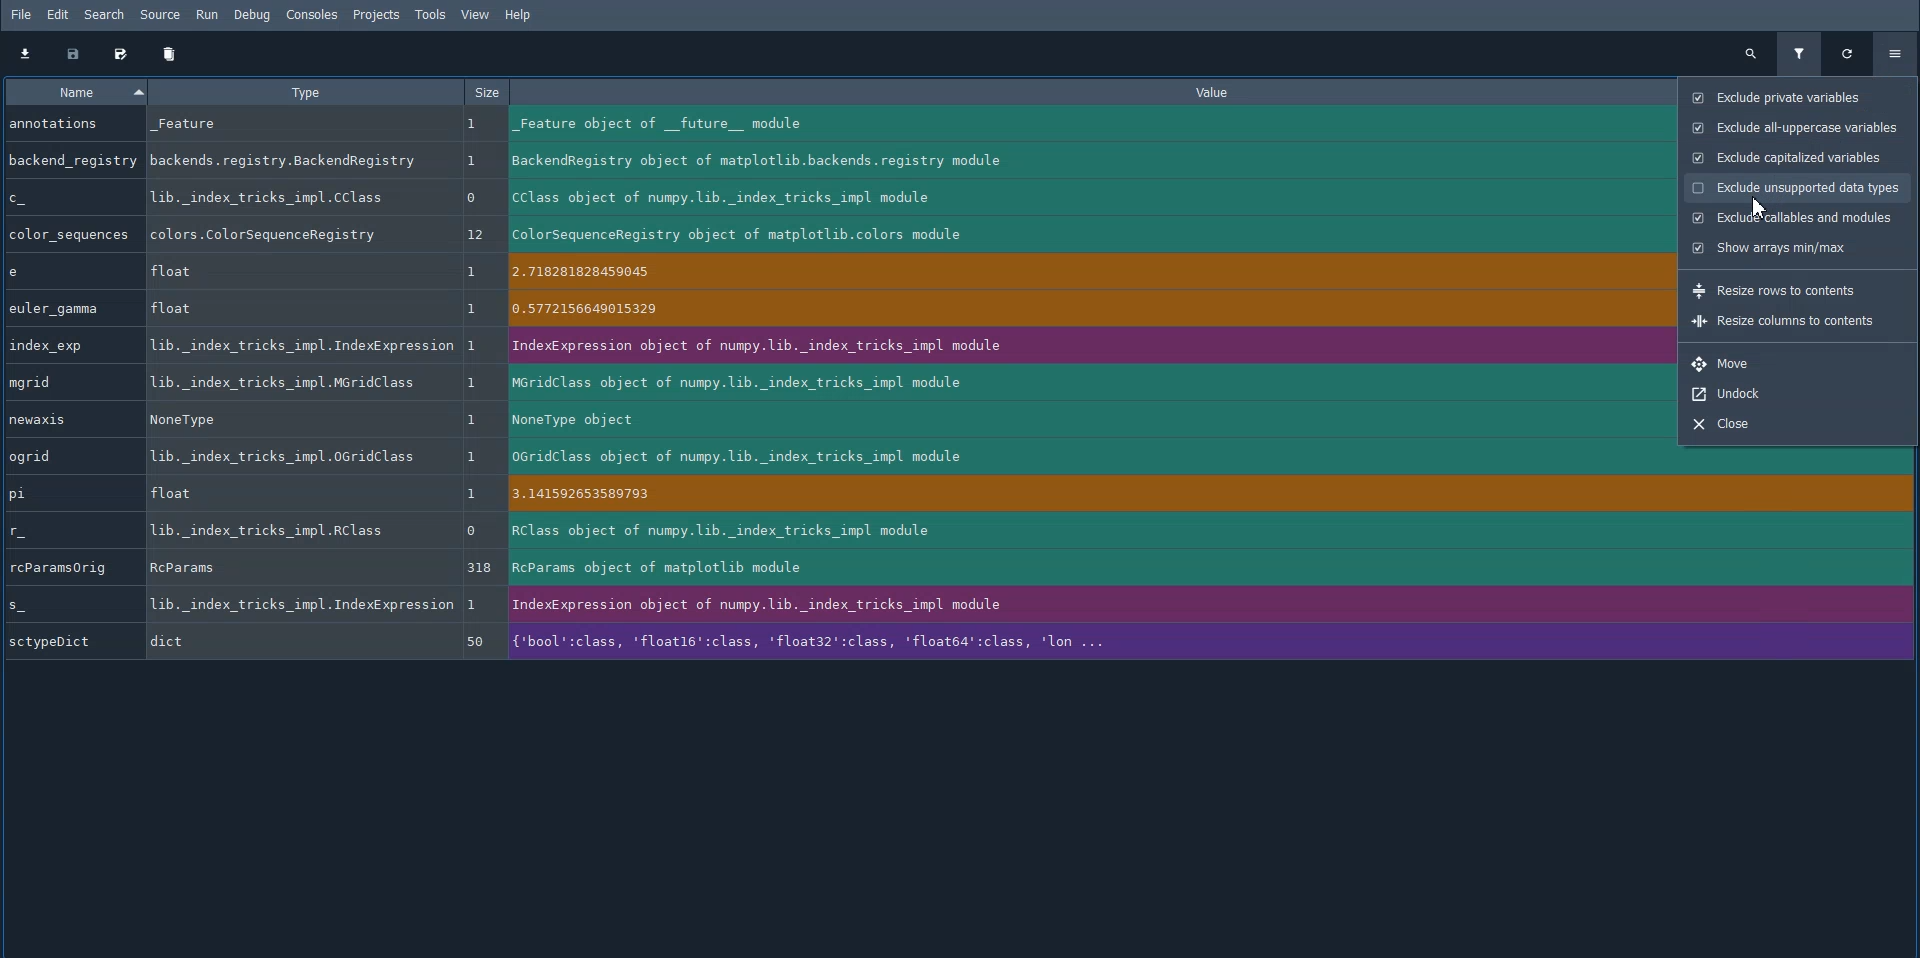  Describe the element at coordinates (1795, 156) in the screenshot. I see `Exclude Capitalized variable` at that location.